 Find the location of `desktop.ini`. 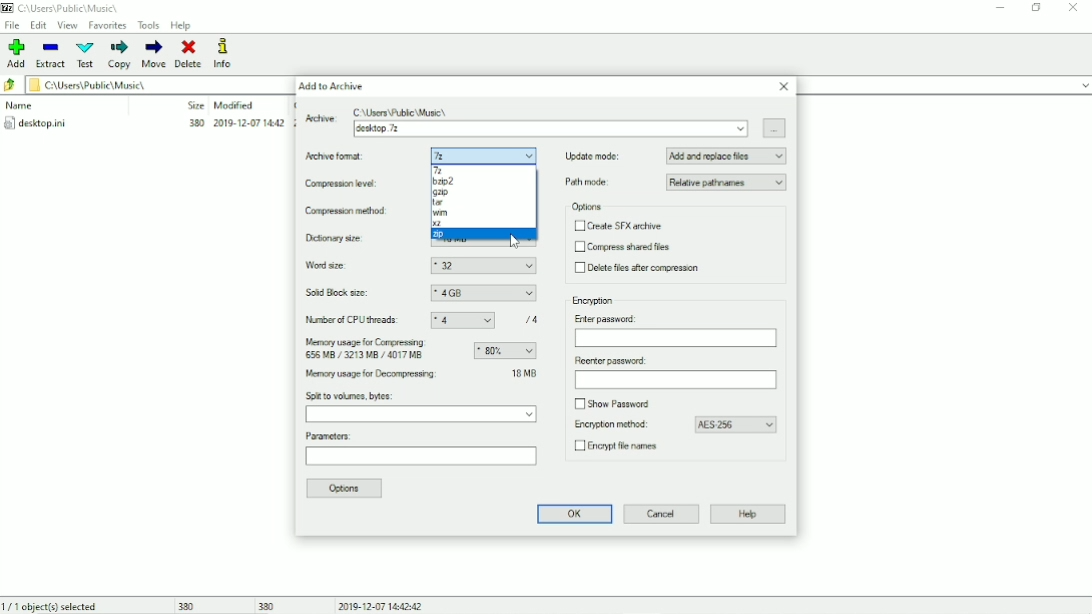

desktop.ini is located at coordinates (147, 125).